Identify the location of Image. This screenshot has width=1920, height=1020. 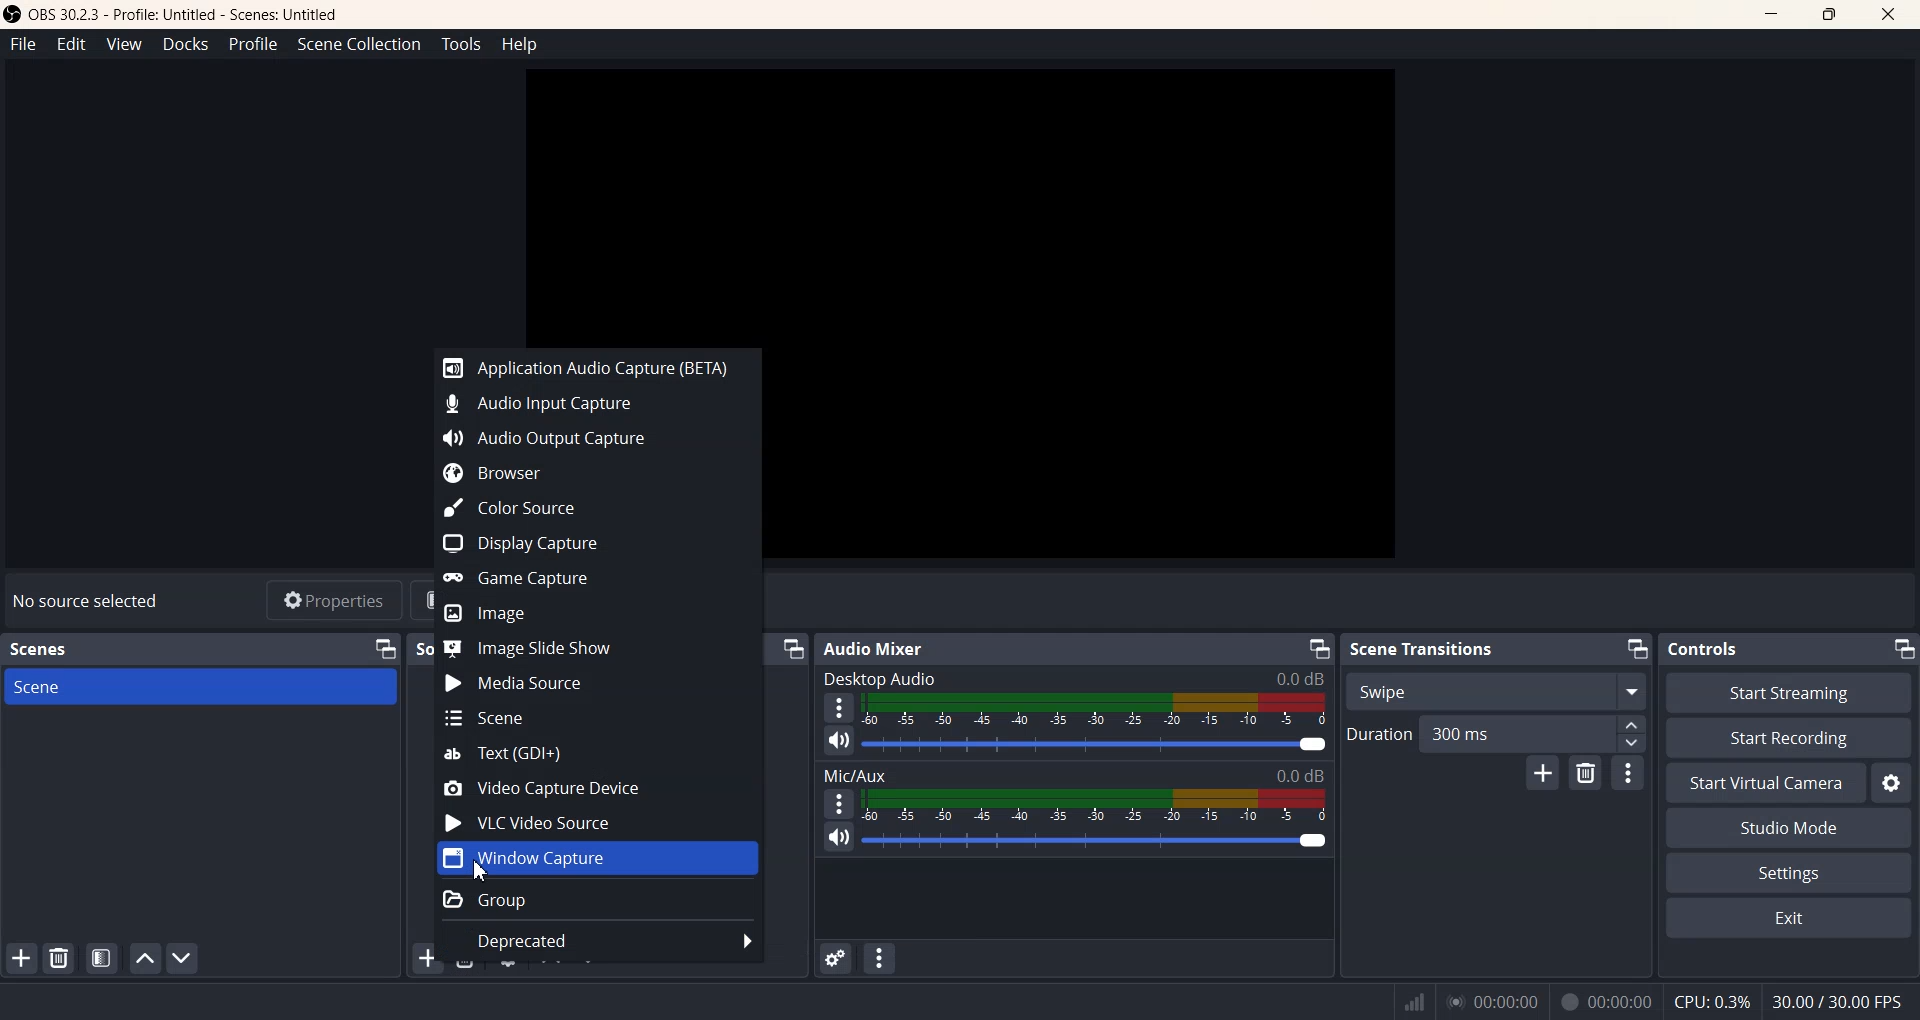
(592, 612).